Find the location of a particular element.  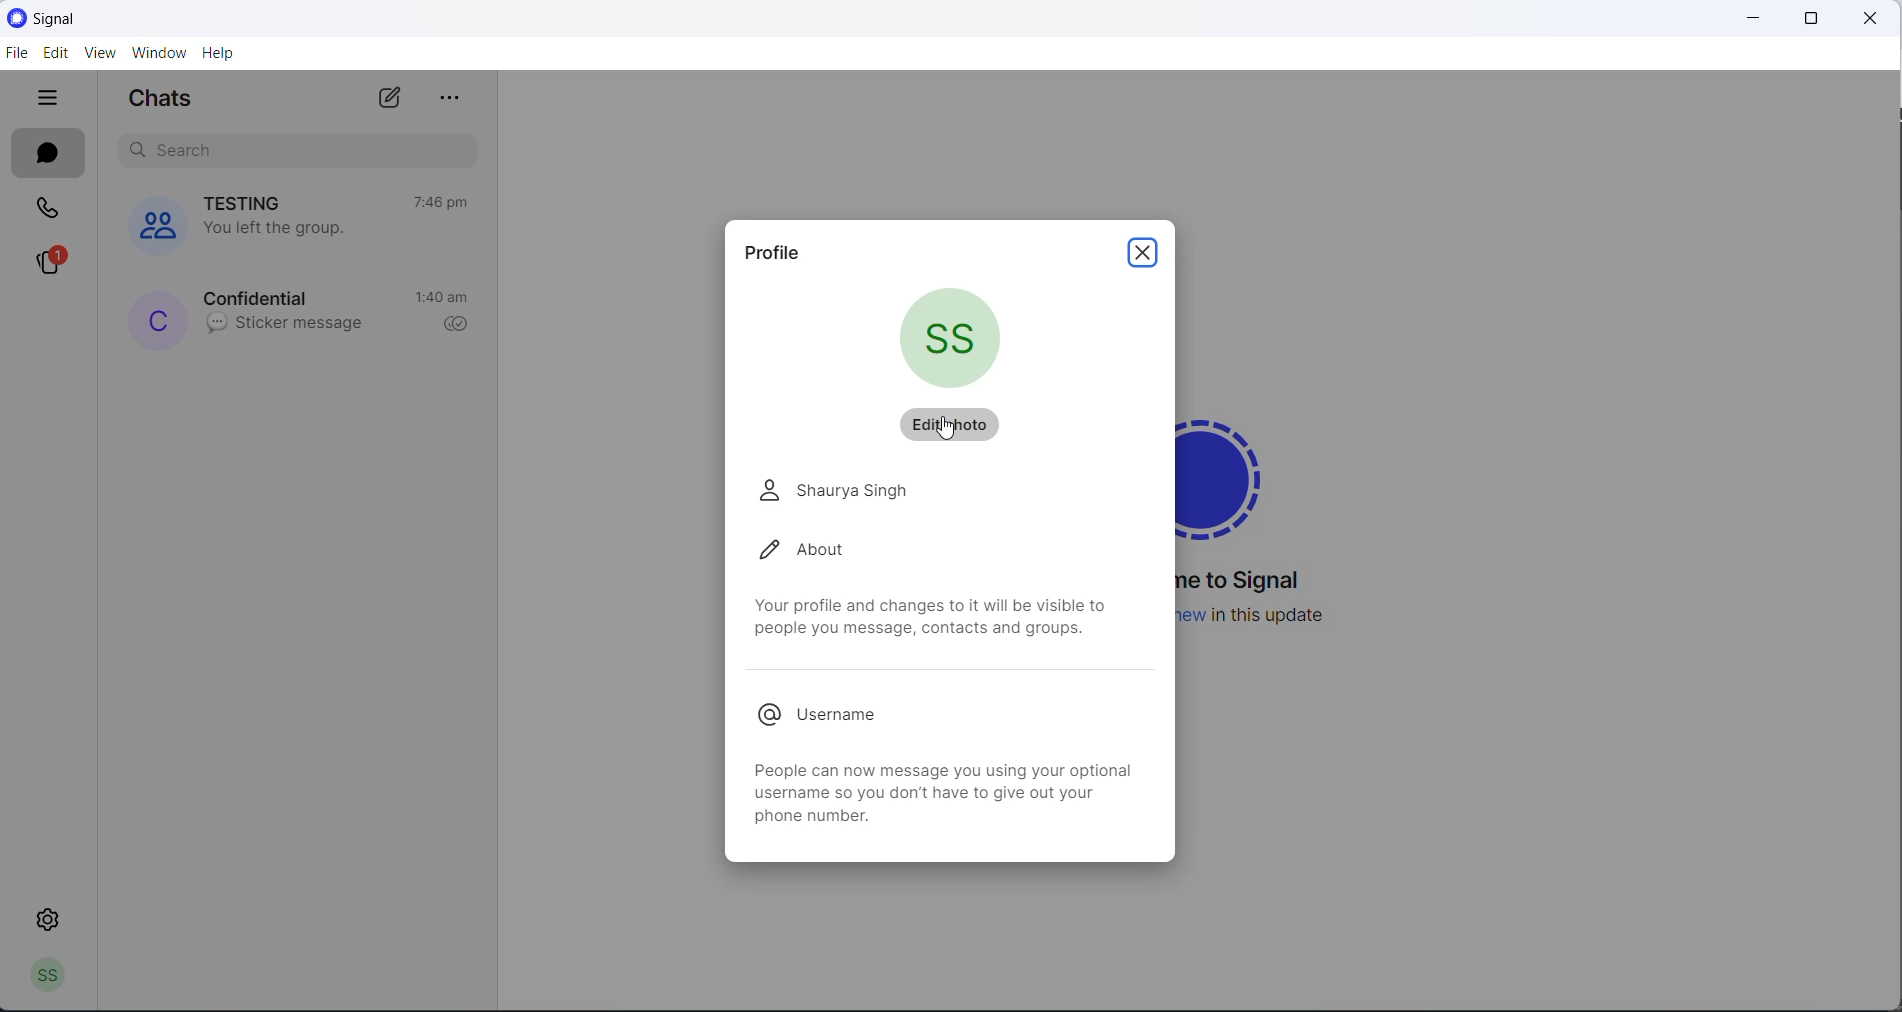

group name is located at coordinates (246, 202).